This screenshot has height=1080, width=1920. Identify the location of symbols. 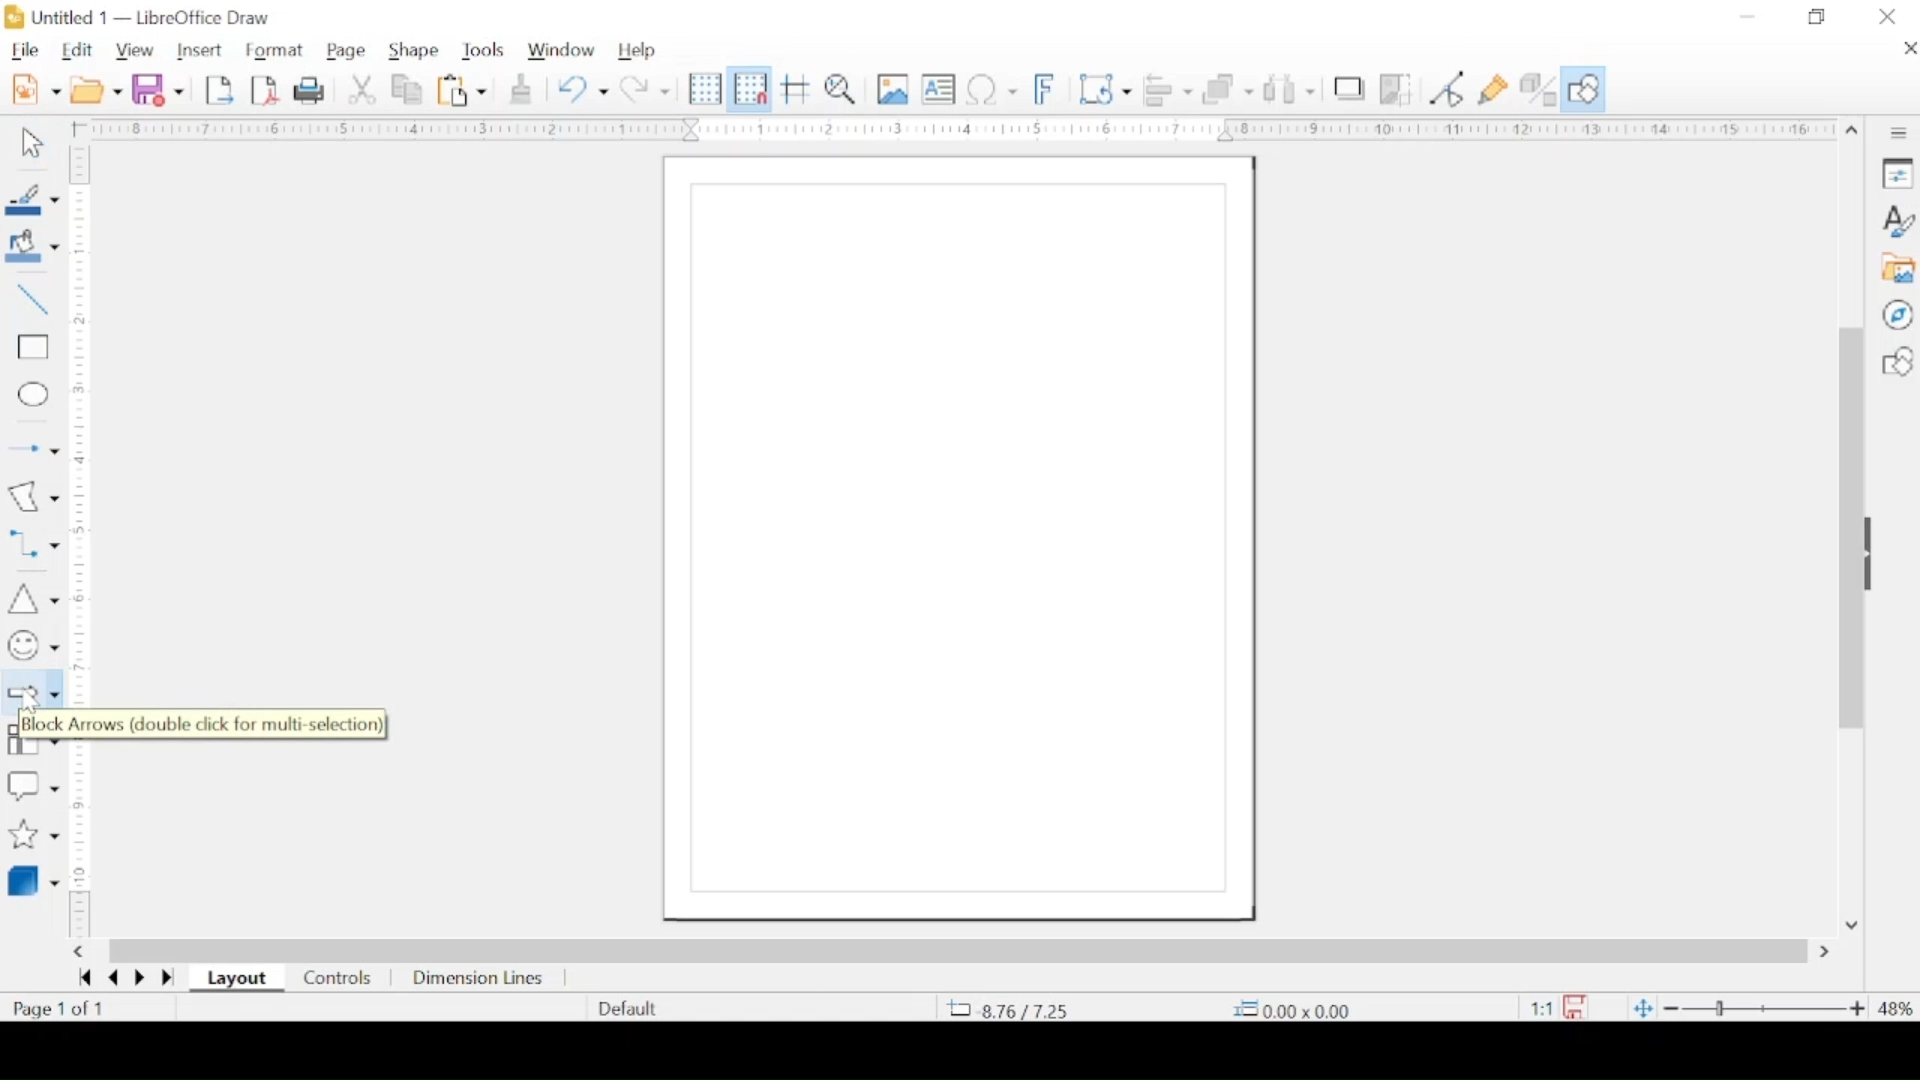
(32, 646).